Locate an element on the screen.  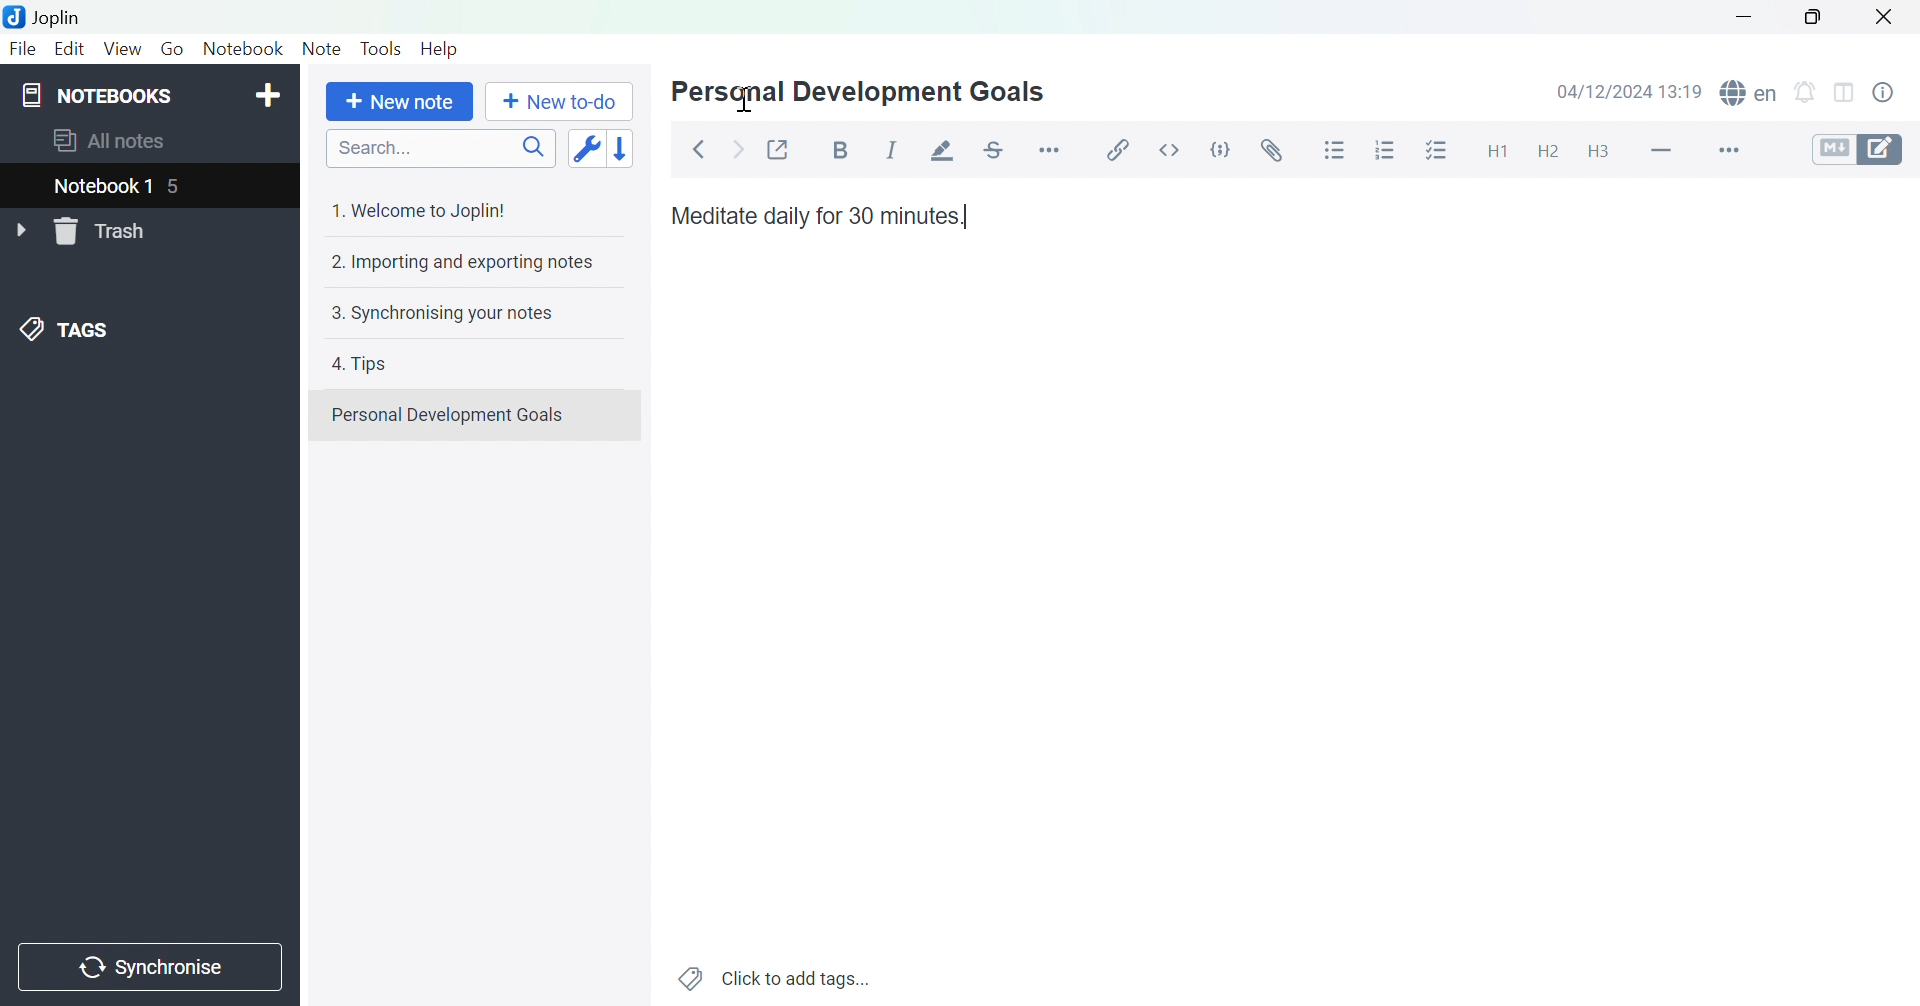
Numbered list is located at coordinates (1383, 151).